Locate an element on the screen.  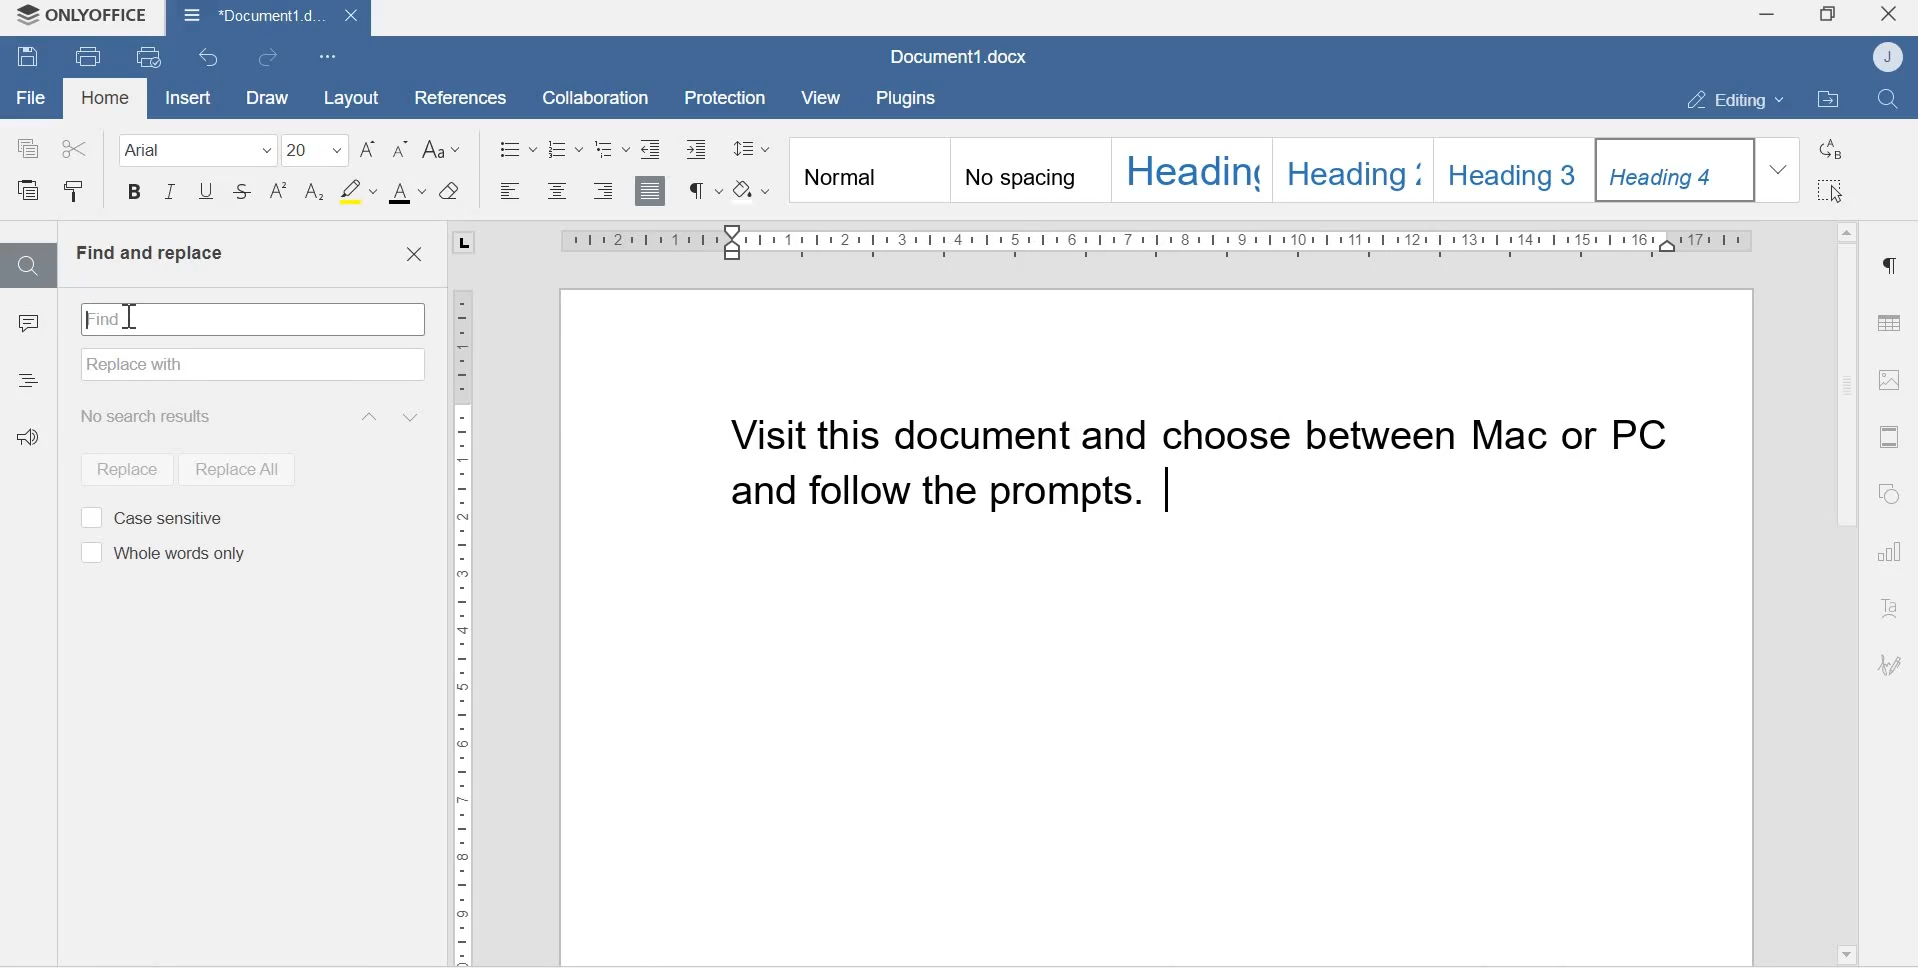
Open File location is located at coordinates (1828, 101).